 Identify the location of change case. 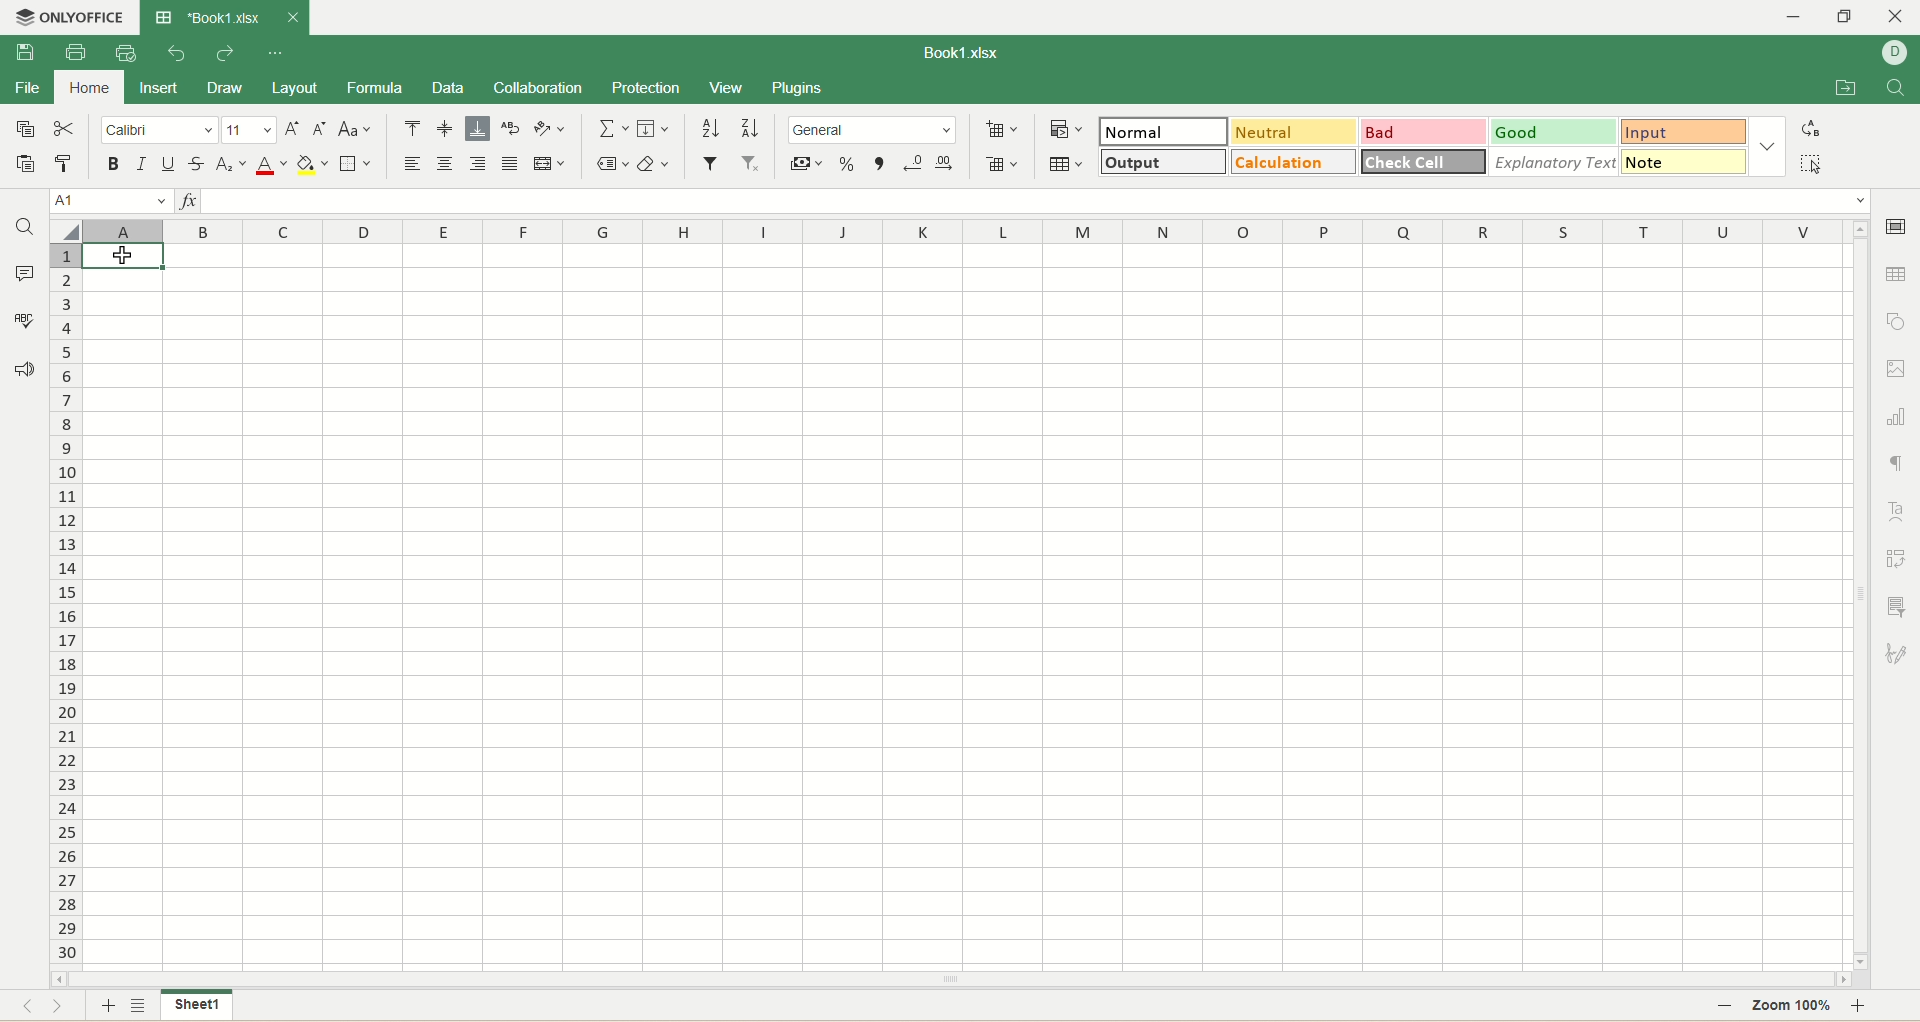
(355, 129).